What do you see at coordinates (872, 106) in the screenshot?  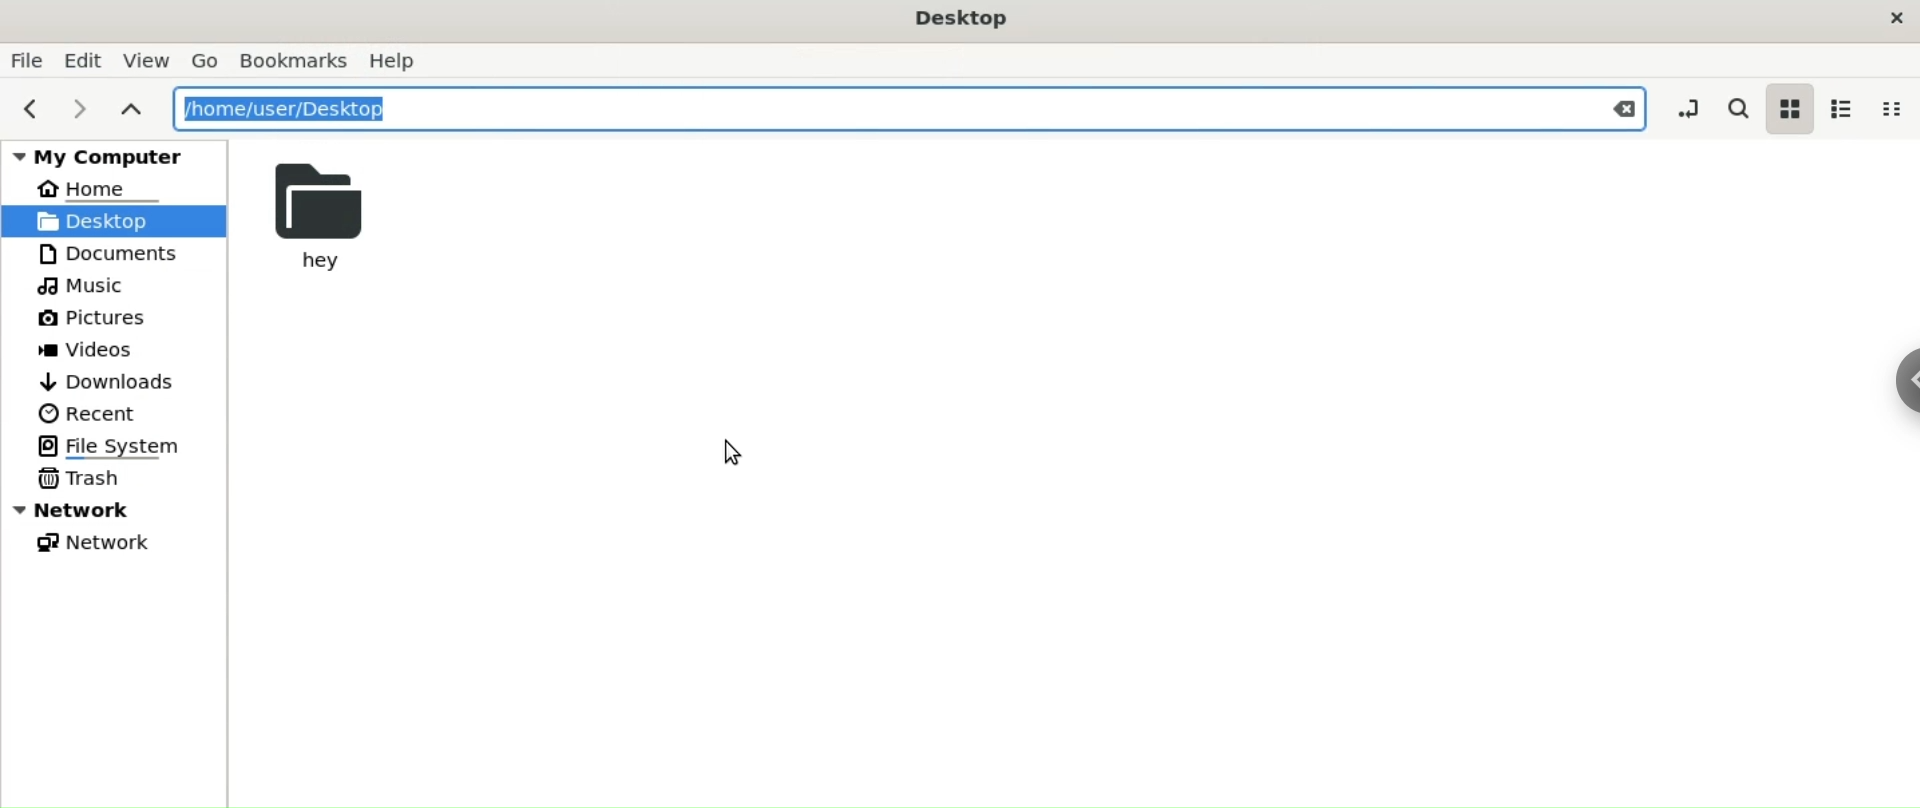 I see `/home/user/Desktop` at bounding box center [872, 106].